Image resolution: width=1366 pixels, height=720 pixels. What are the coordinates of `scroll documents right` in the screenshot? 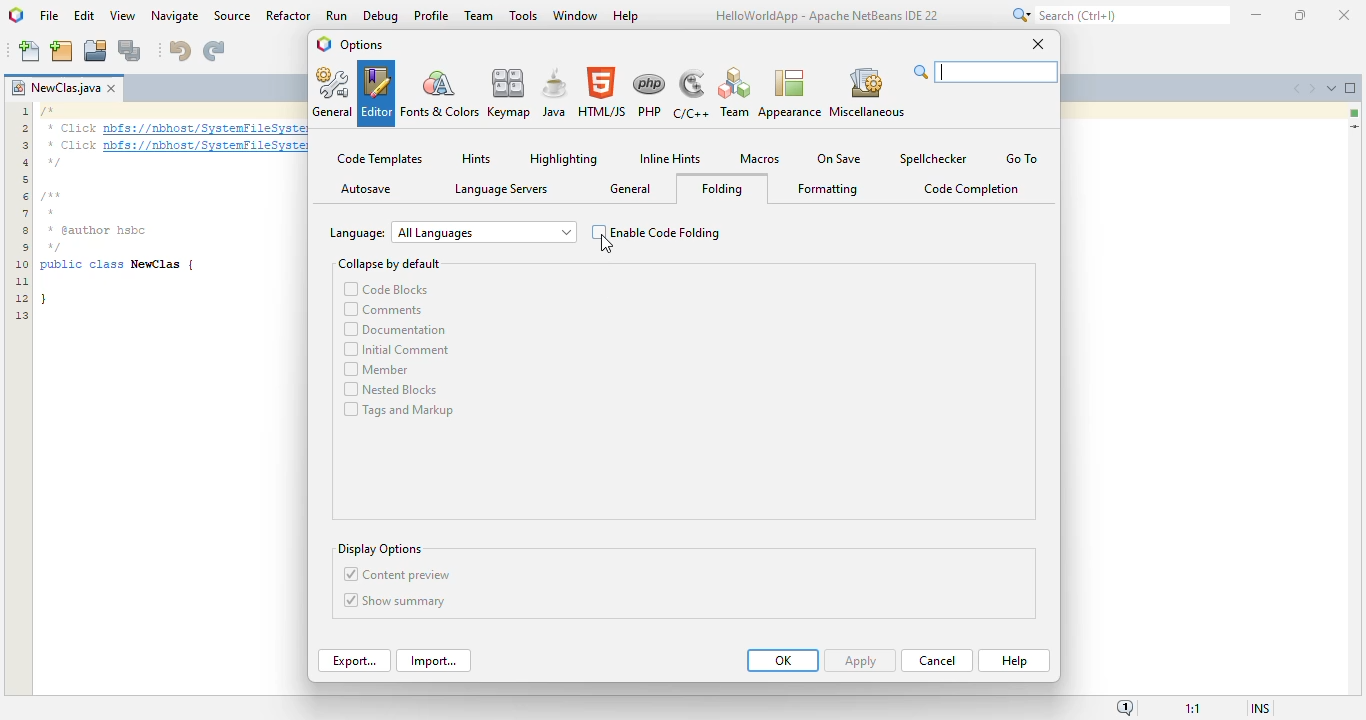 It's located at (1310, 89).